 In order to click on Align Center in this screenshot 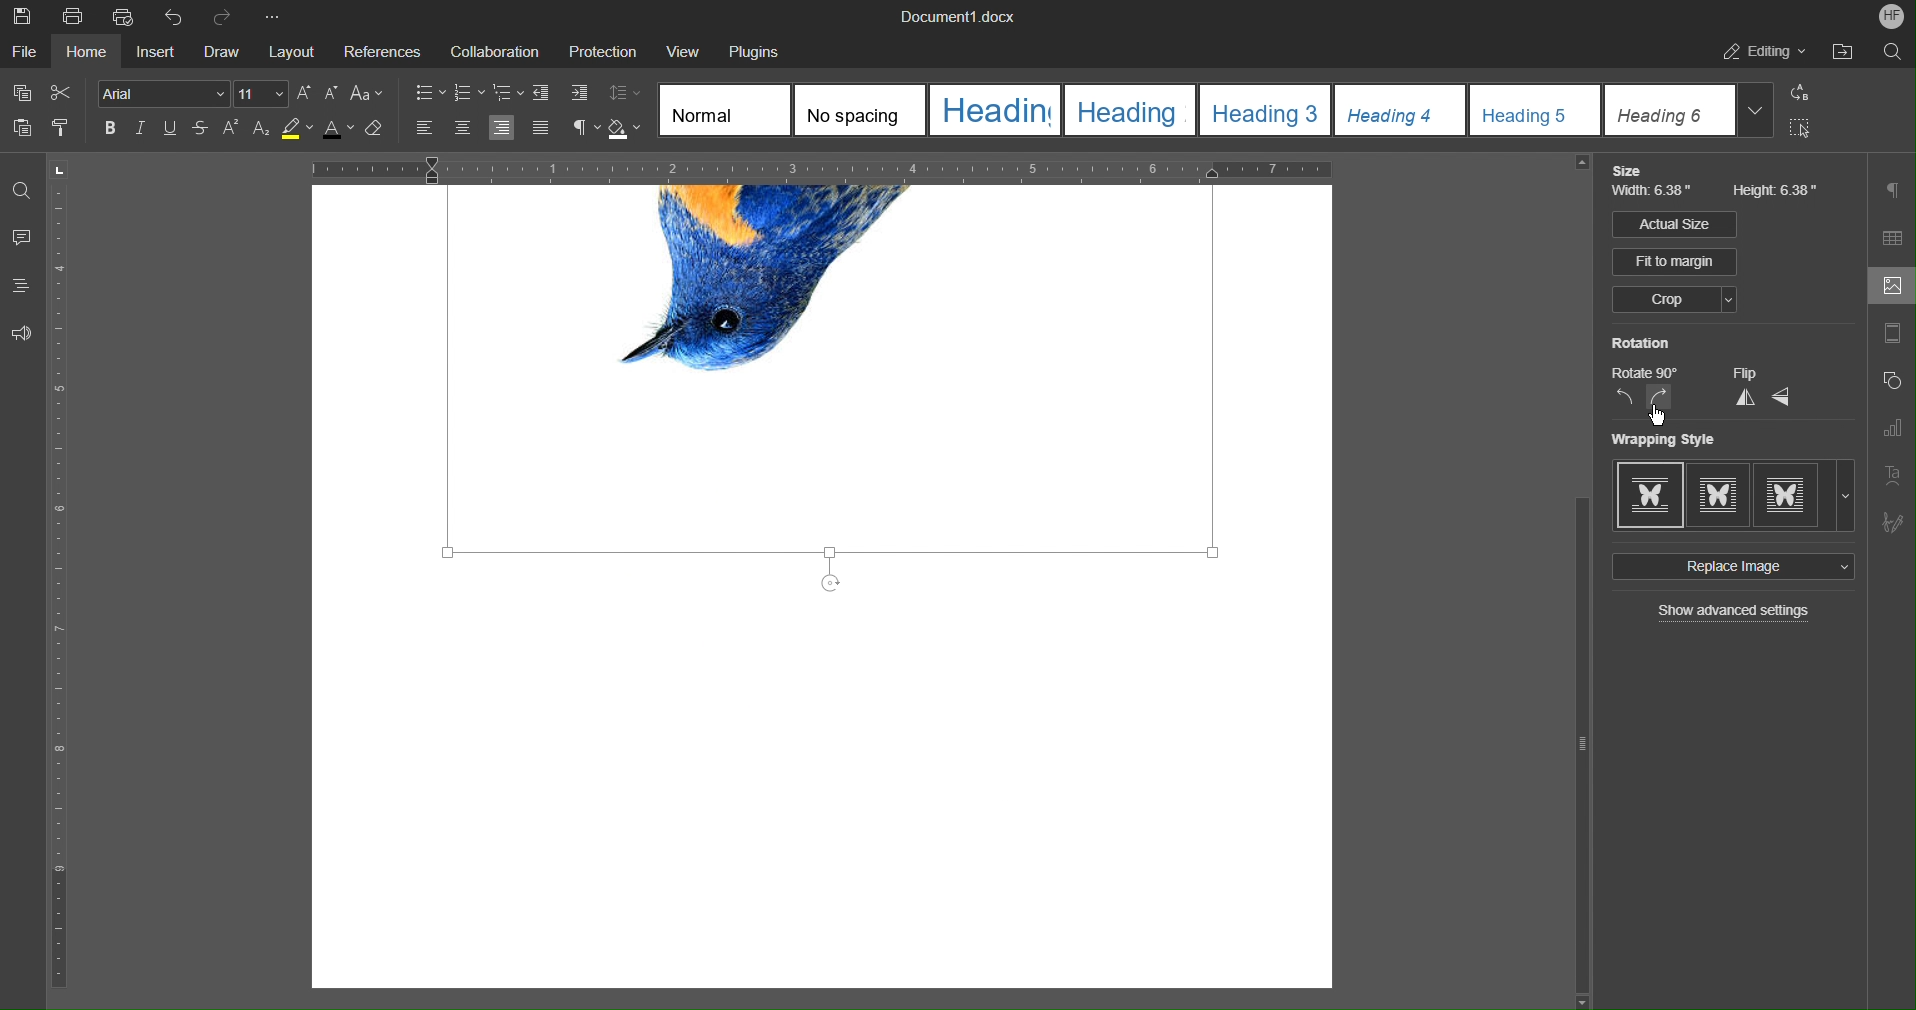, I will do `click(461, 129)`.